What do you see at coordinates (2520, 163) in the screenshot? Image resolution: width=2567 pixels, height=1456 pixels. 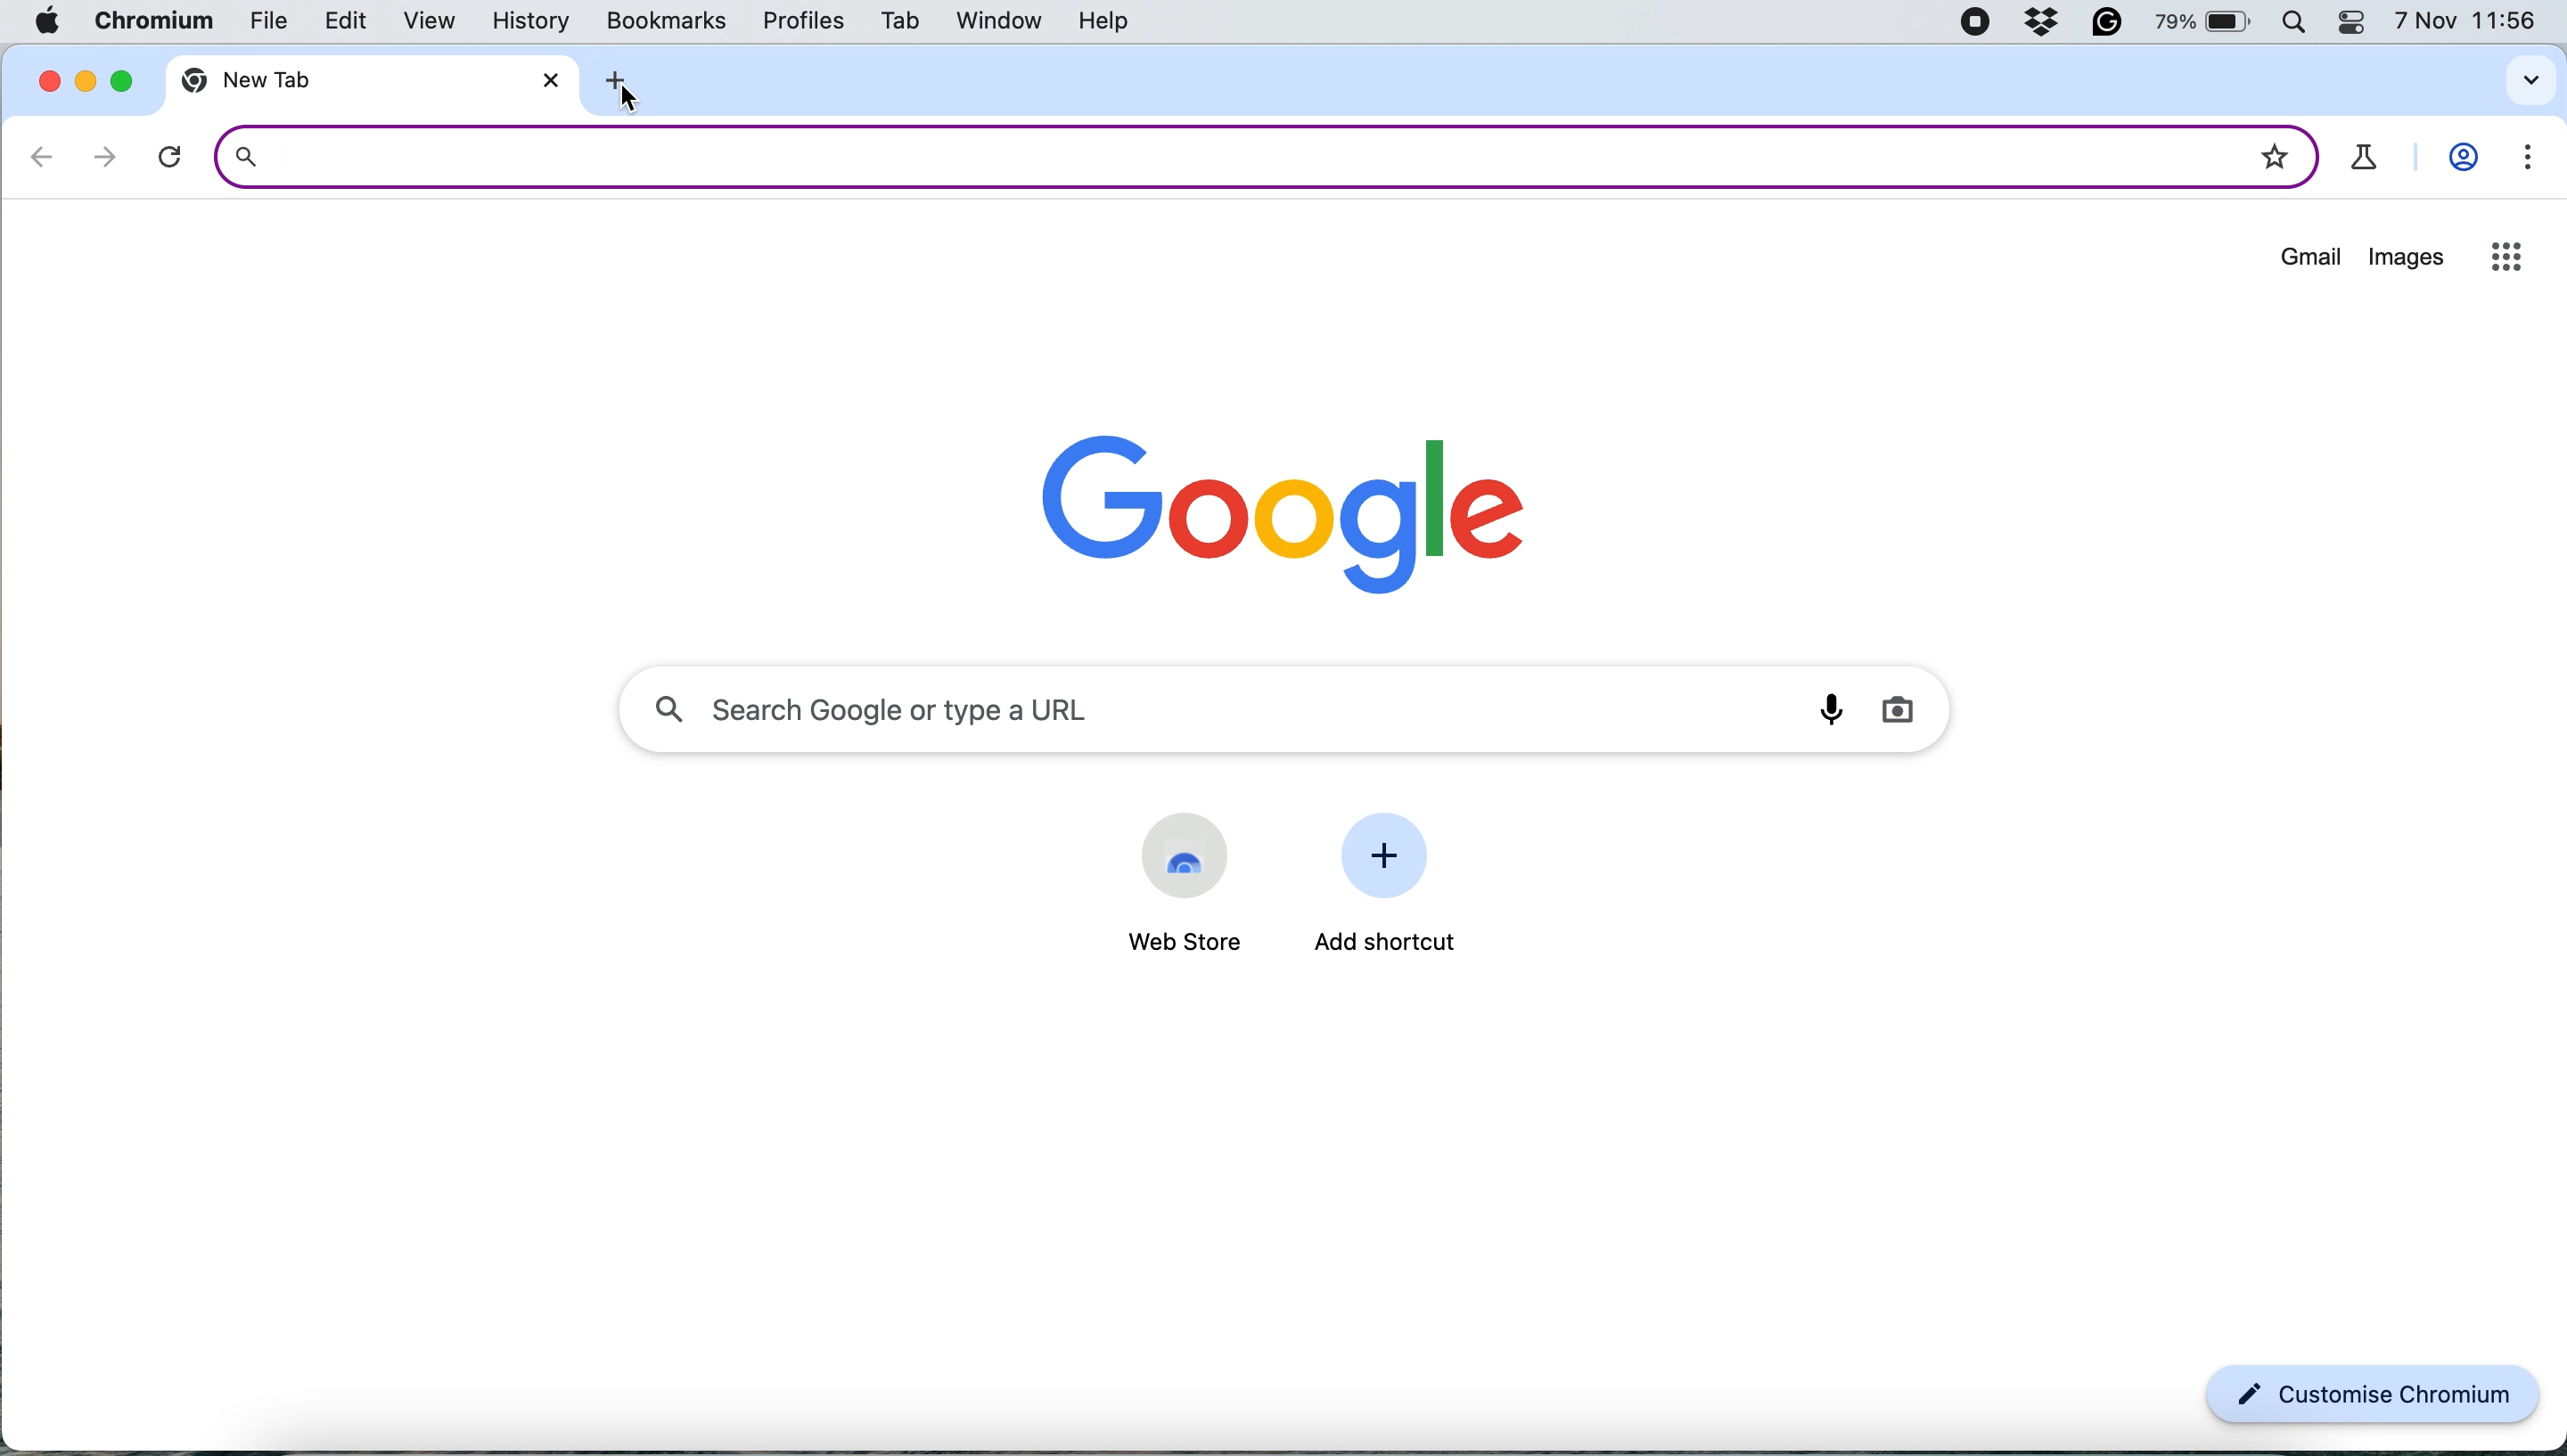 I see `settings` at bounding box center [2520, 163].